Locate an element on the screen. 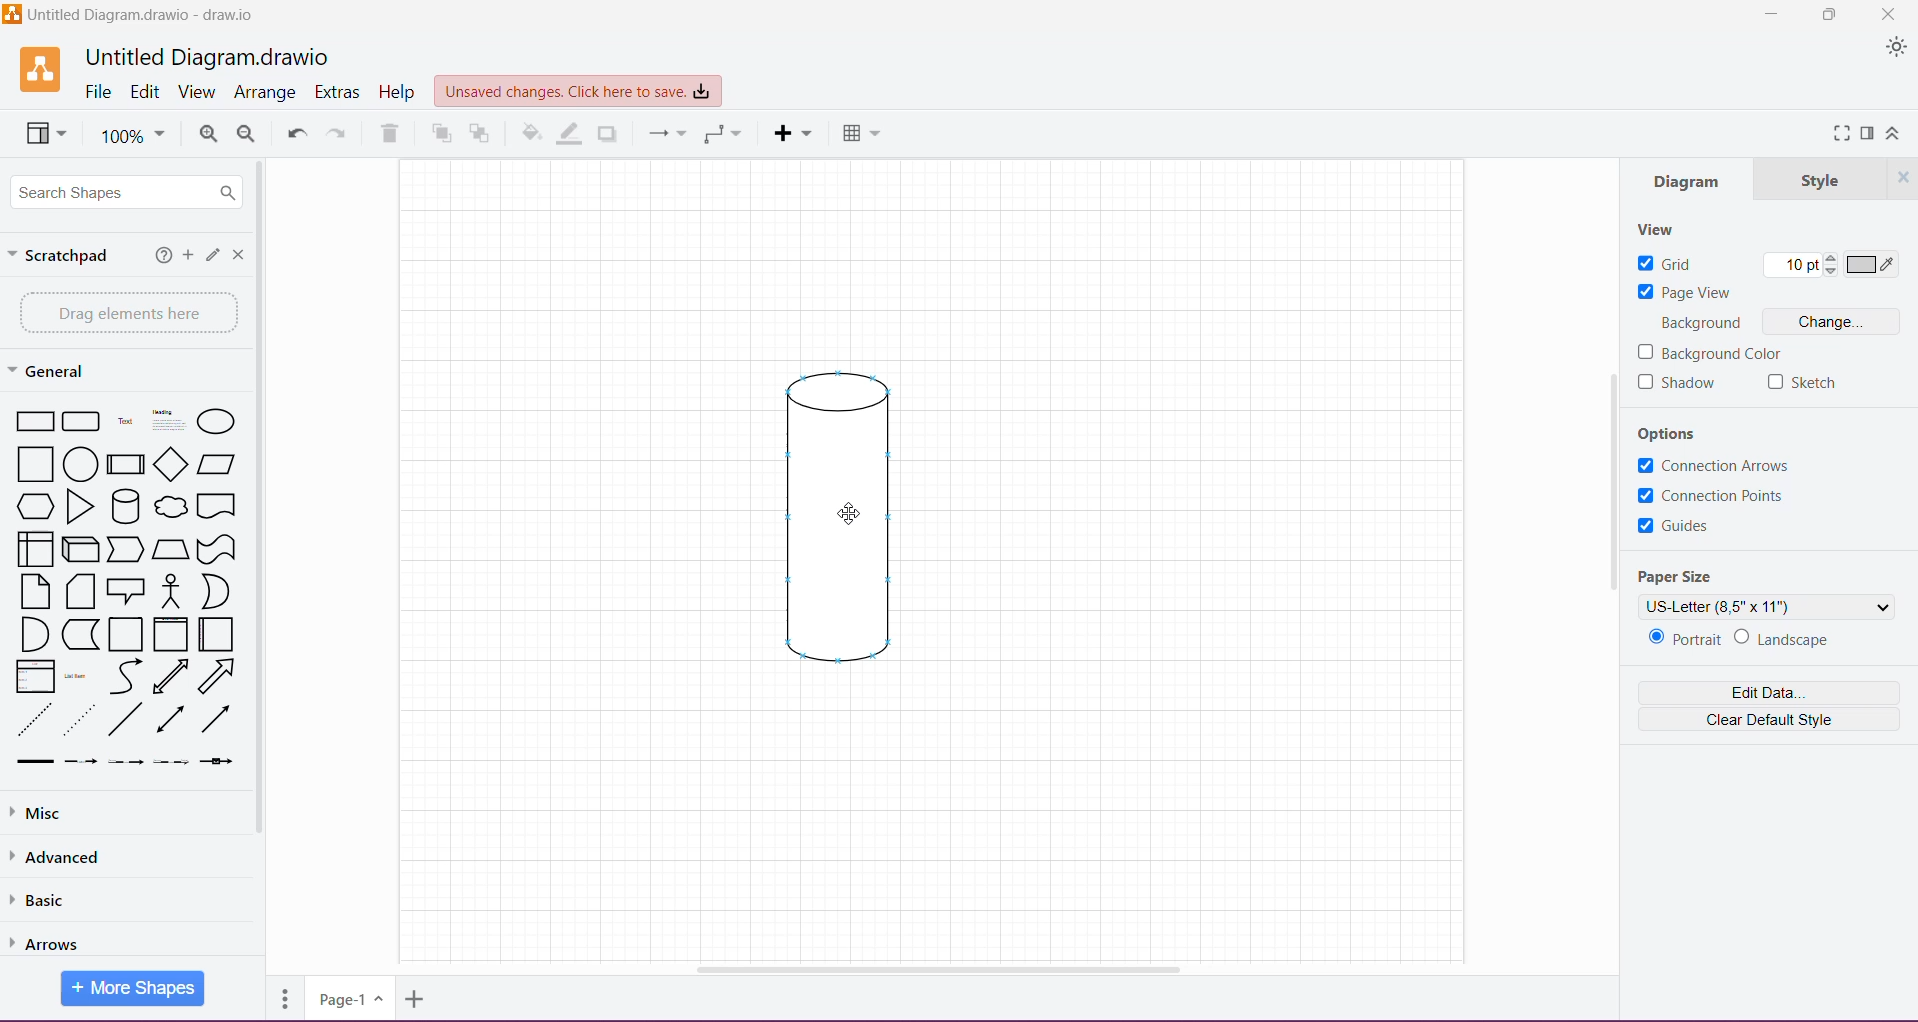 The height and width of the screenshot is (1022, 1918). Format is located at coordinates (1867, 134).